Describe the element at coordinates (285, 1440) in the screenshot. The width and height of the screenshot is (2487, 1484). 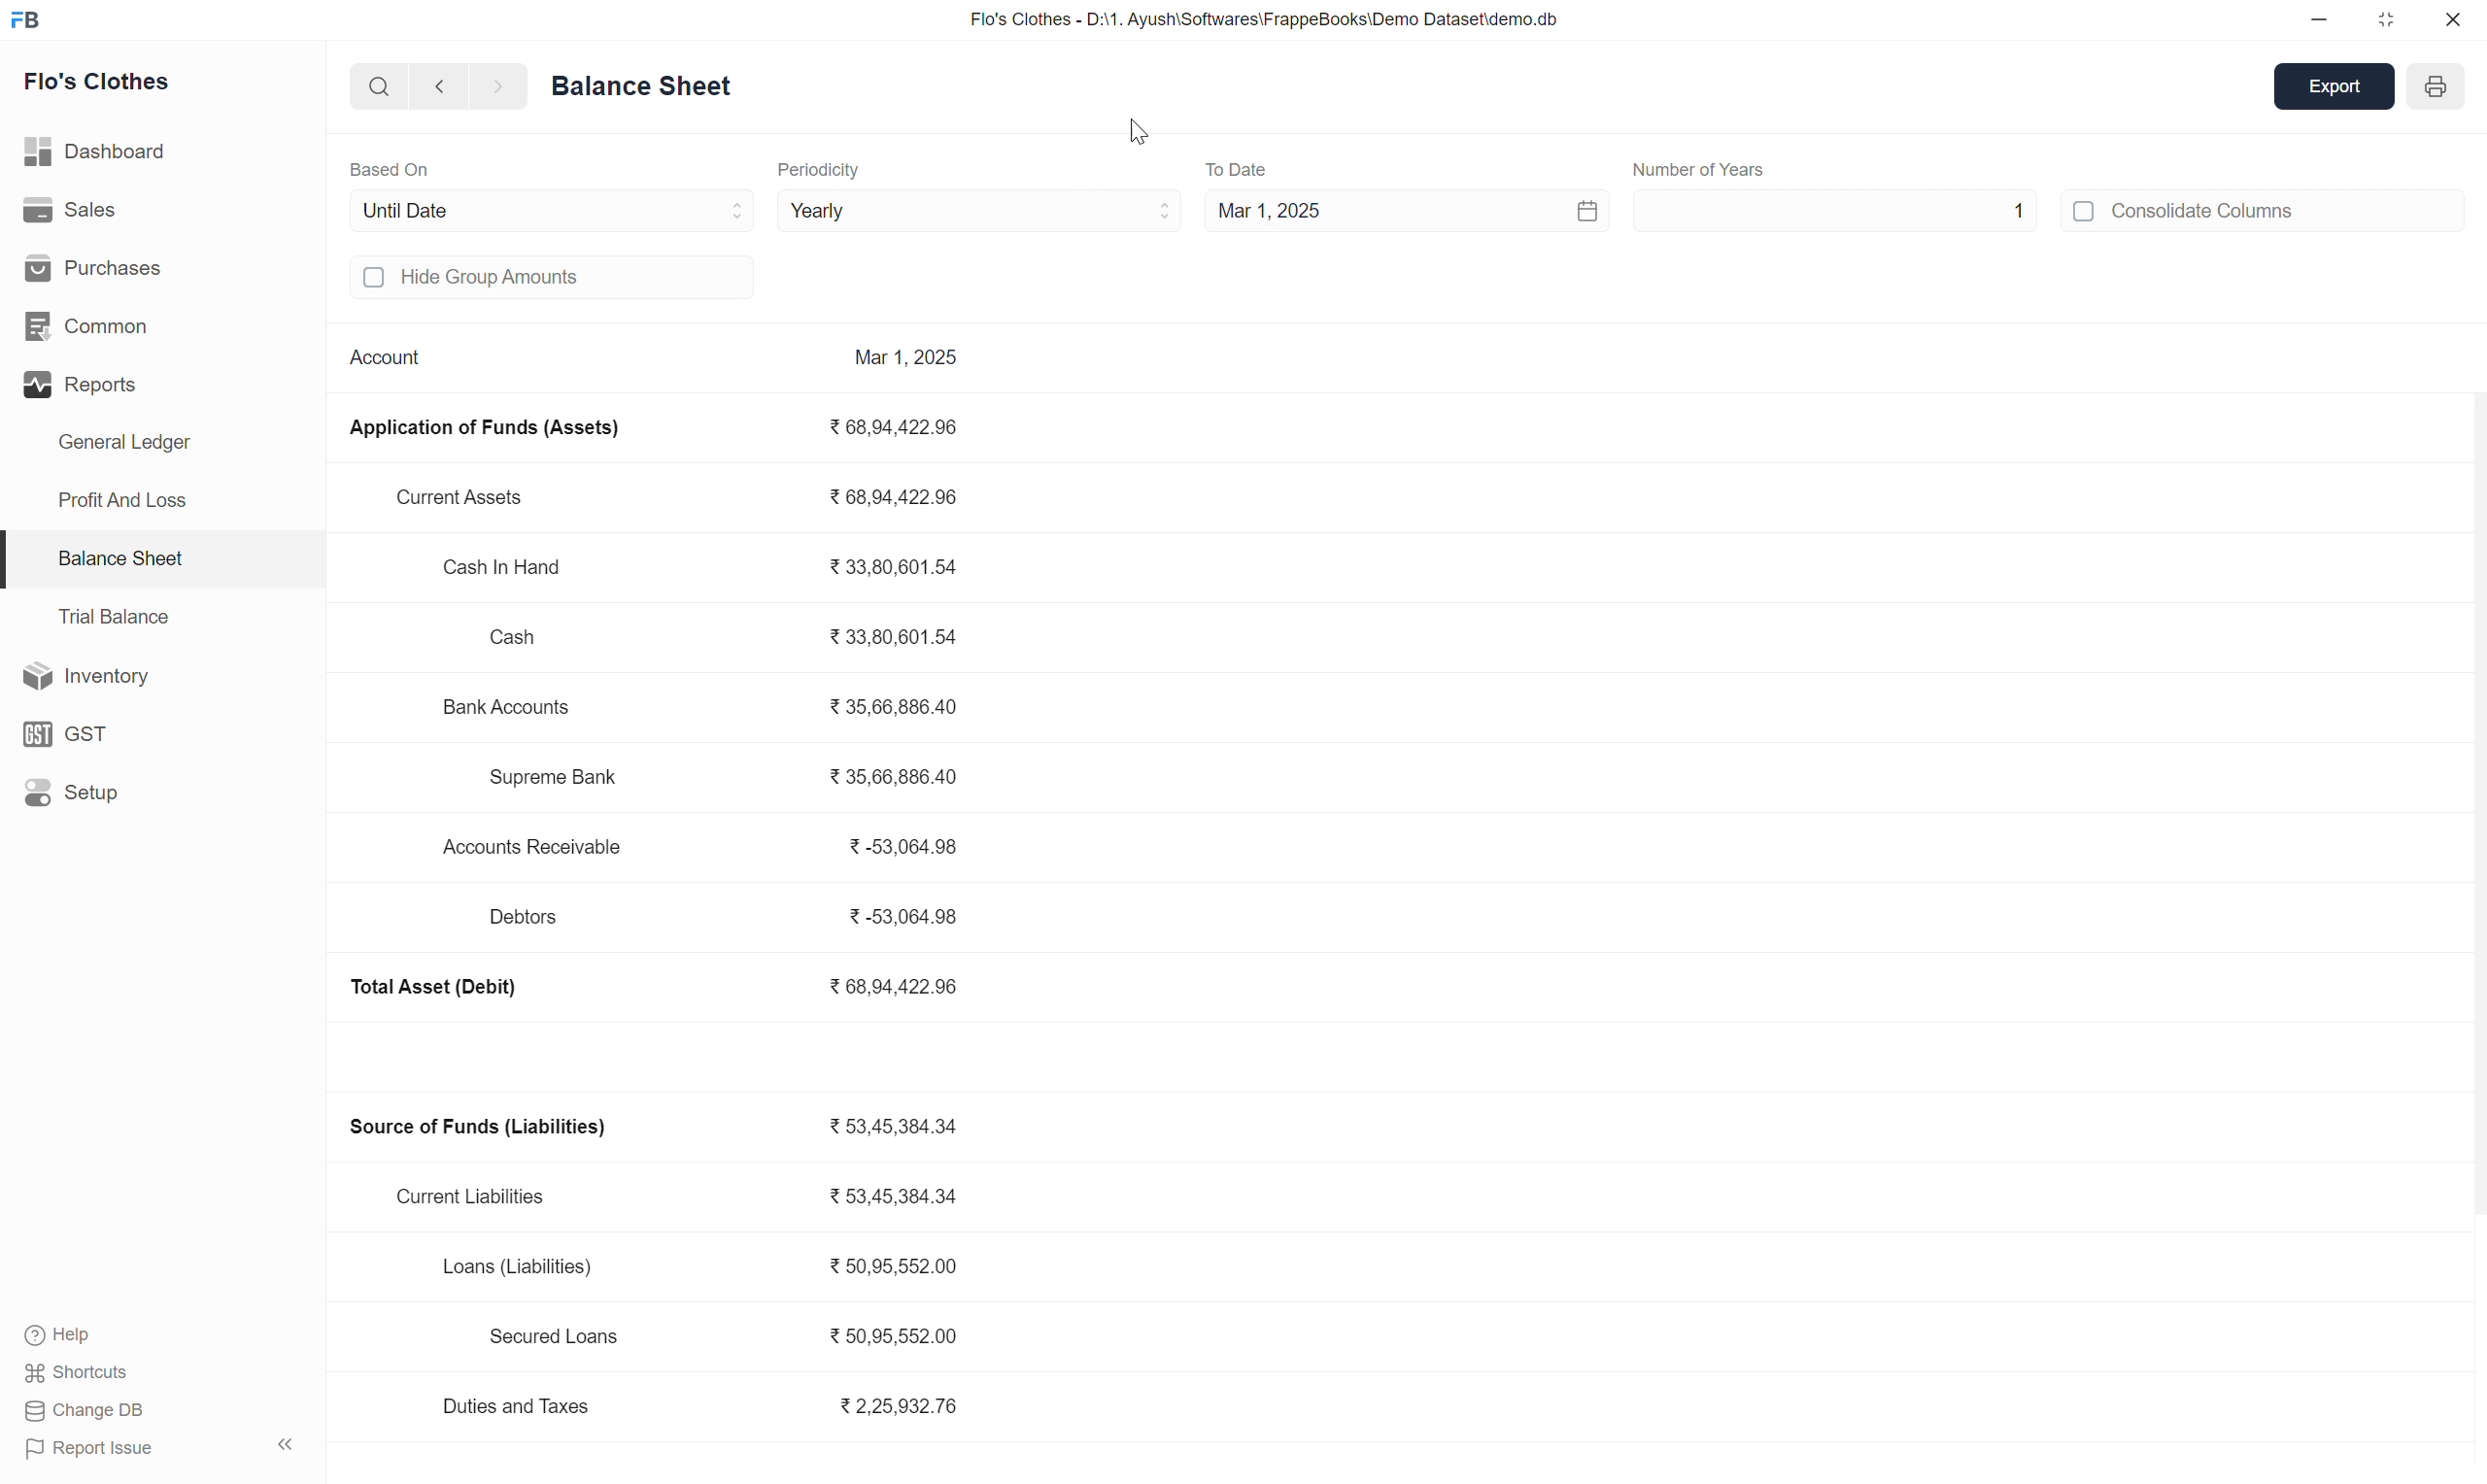
I see `expand` at that location.